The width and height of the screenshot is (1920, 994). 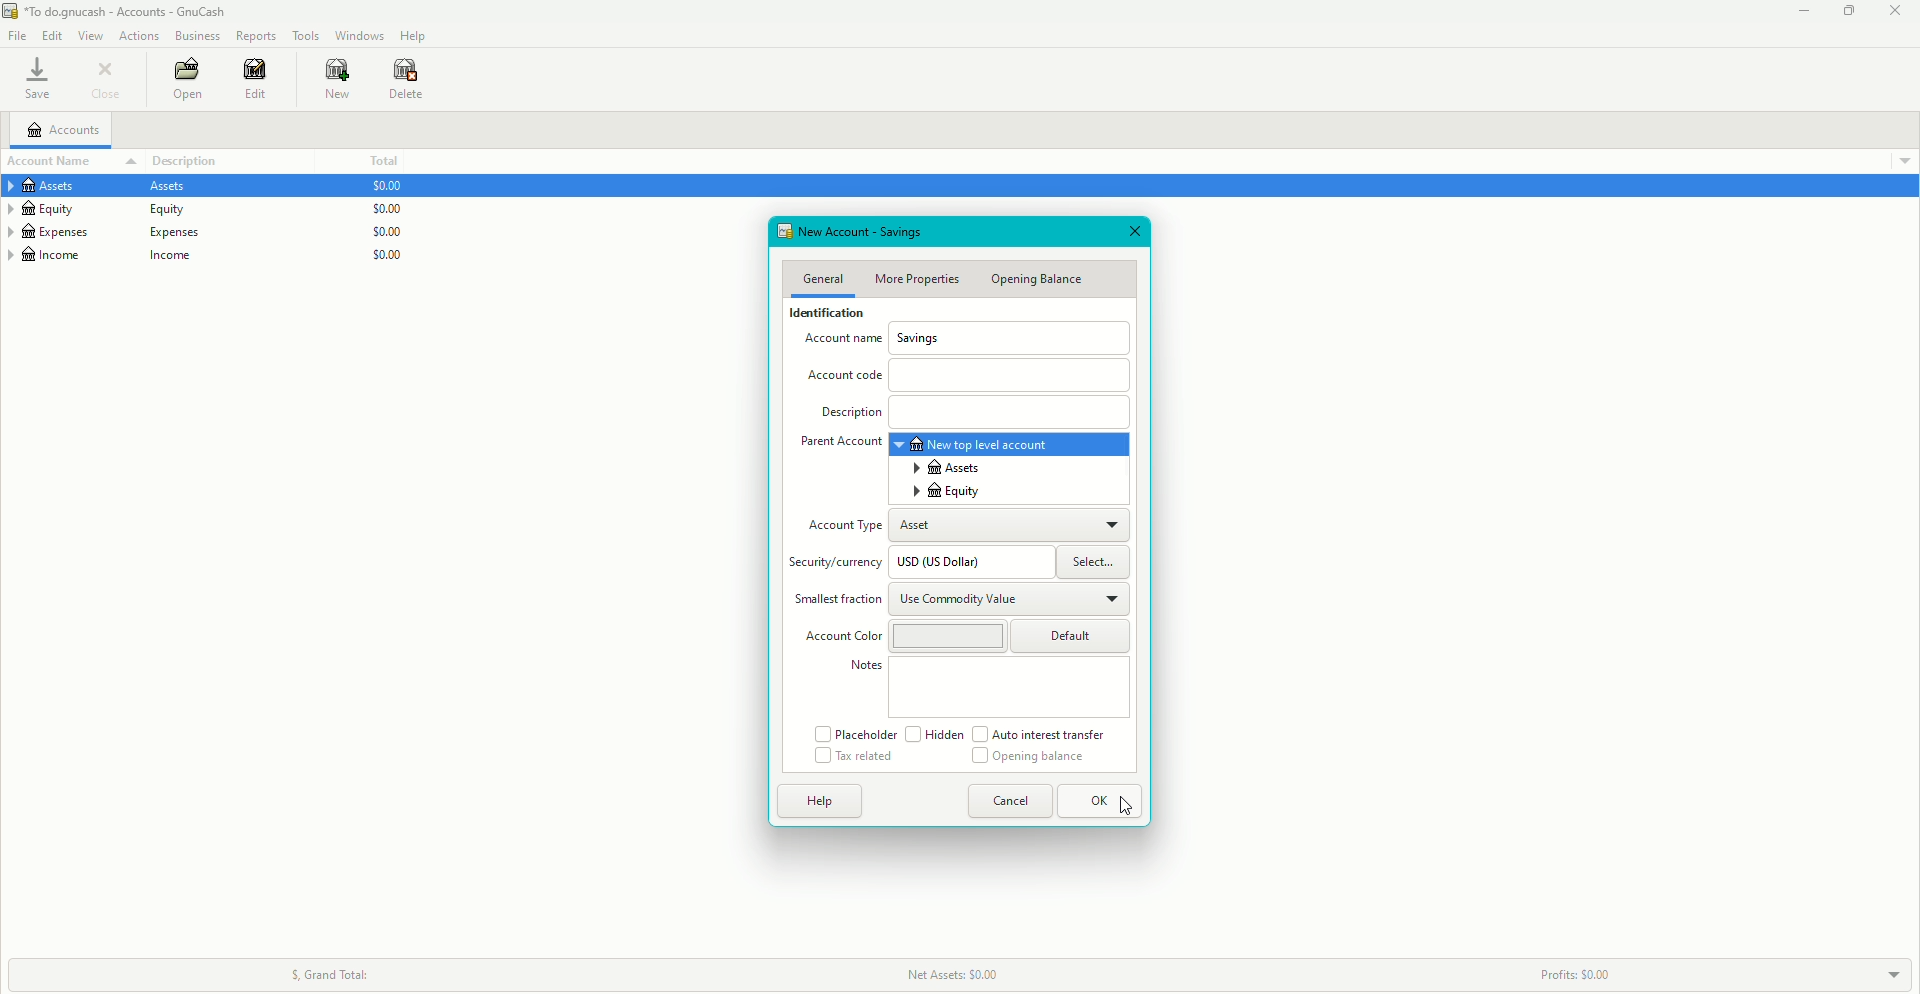 What do you see at coordinates (1896, 976) in the screenshot?
I see `Drop down` at bounding box center [1896, 976].